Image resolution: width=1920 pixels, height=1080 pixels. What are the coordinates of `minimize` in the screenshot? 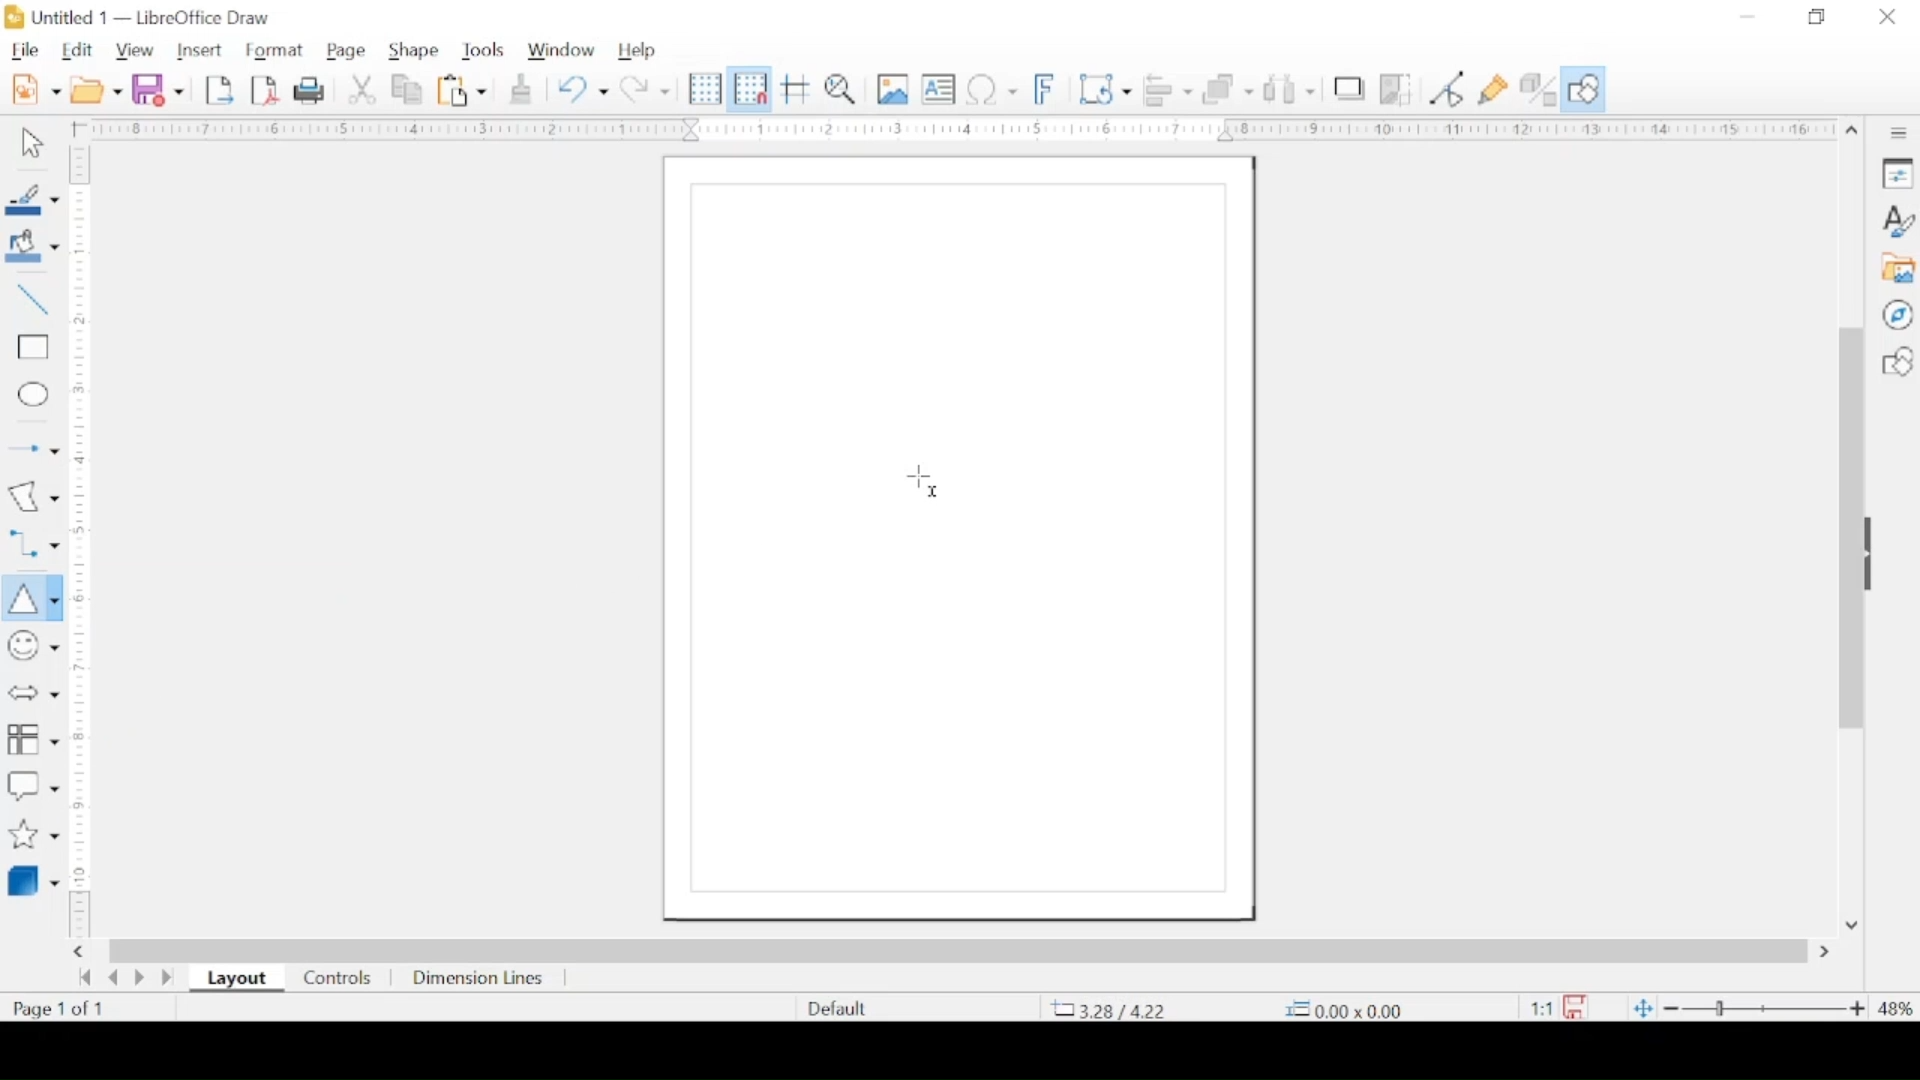 It's located at (1745, 17).